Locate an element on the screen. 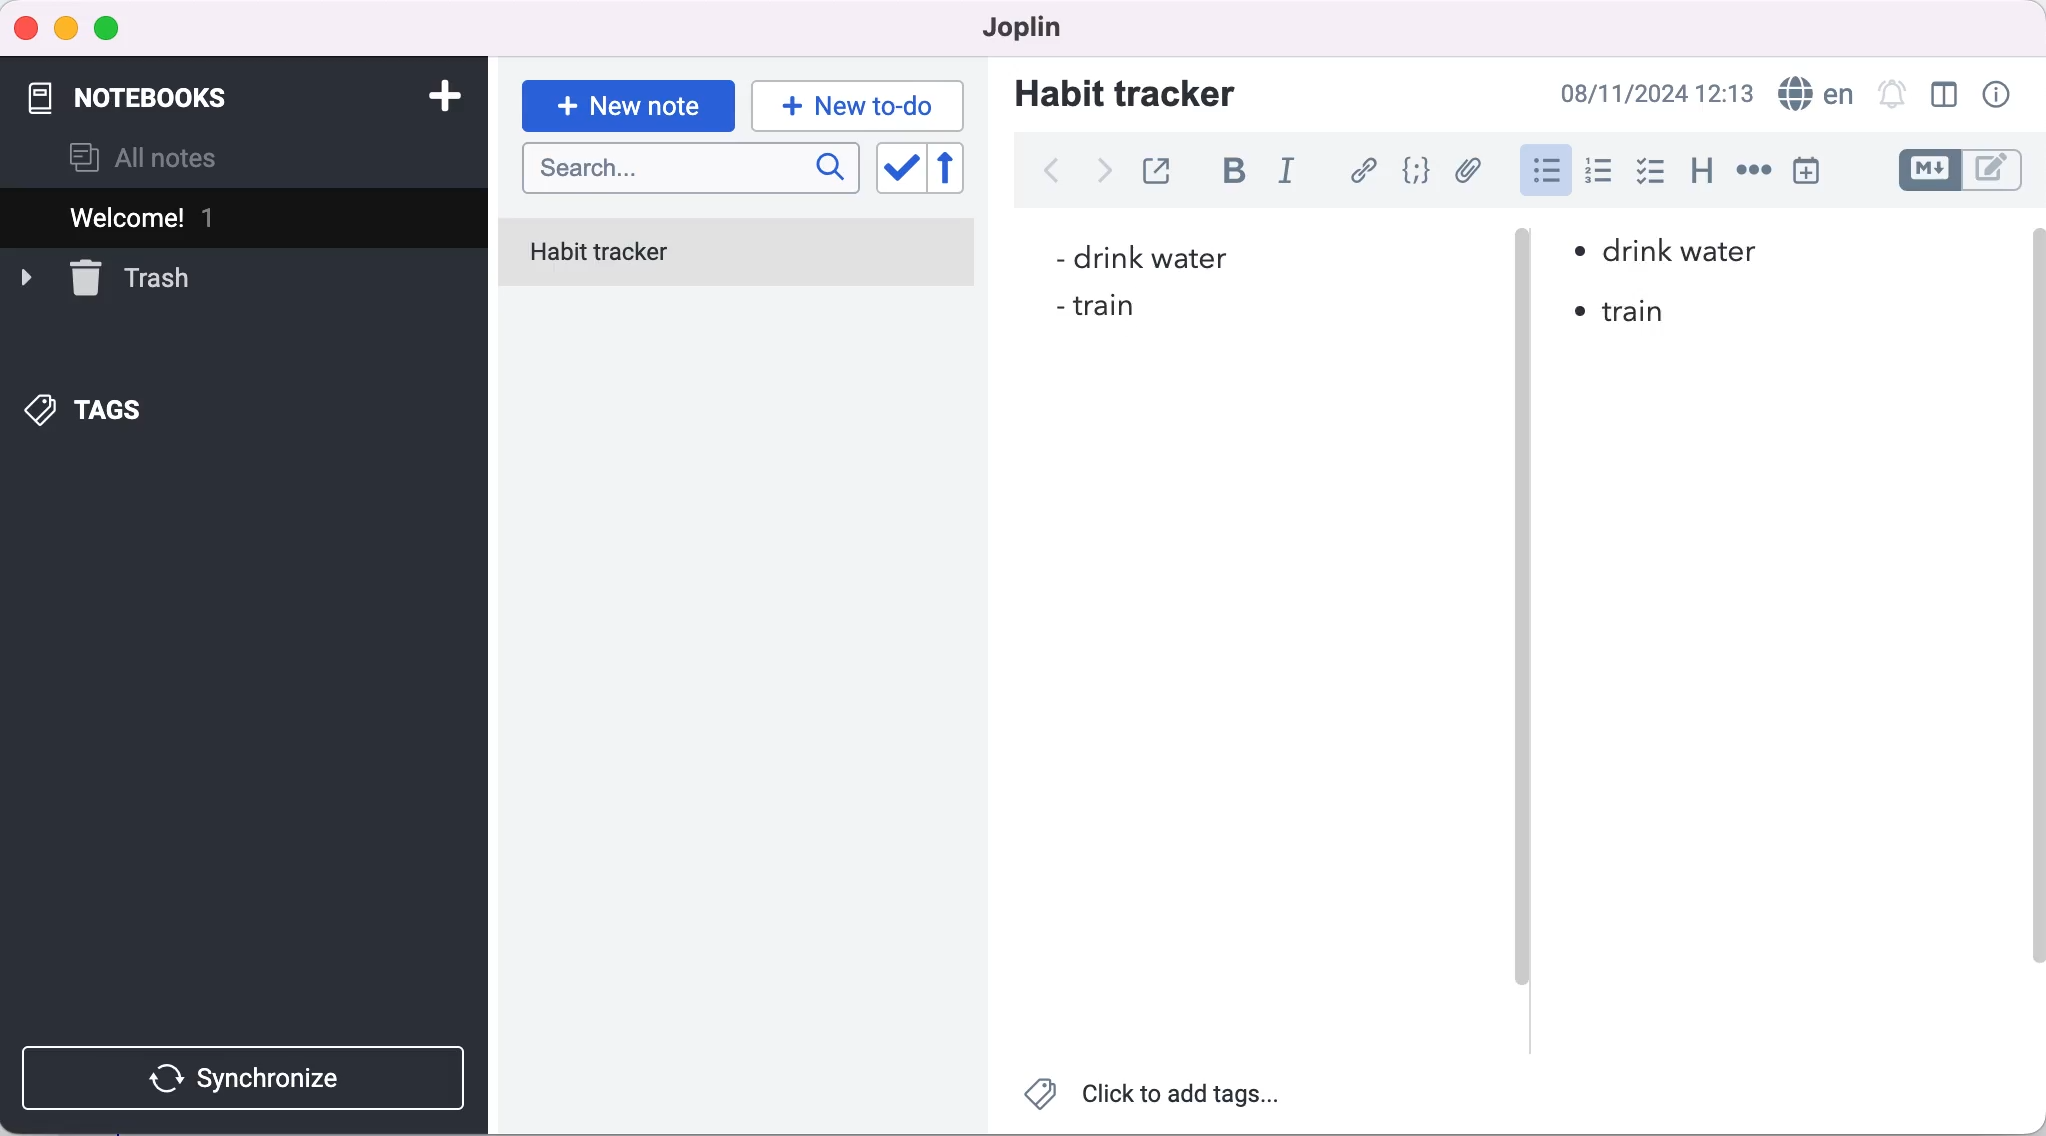 Image resolution: width=2046 pixels, height=1136 pixels. language is located at coordinates (1813, 94).